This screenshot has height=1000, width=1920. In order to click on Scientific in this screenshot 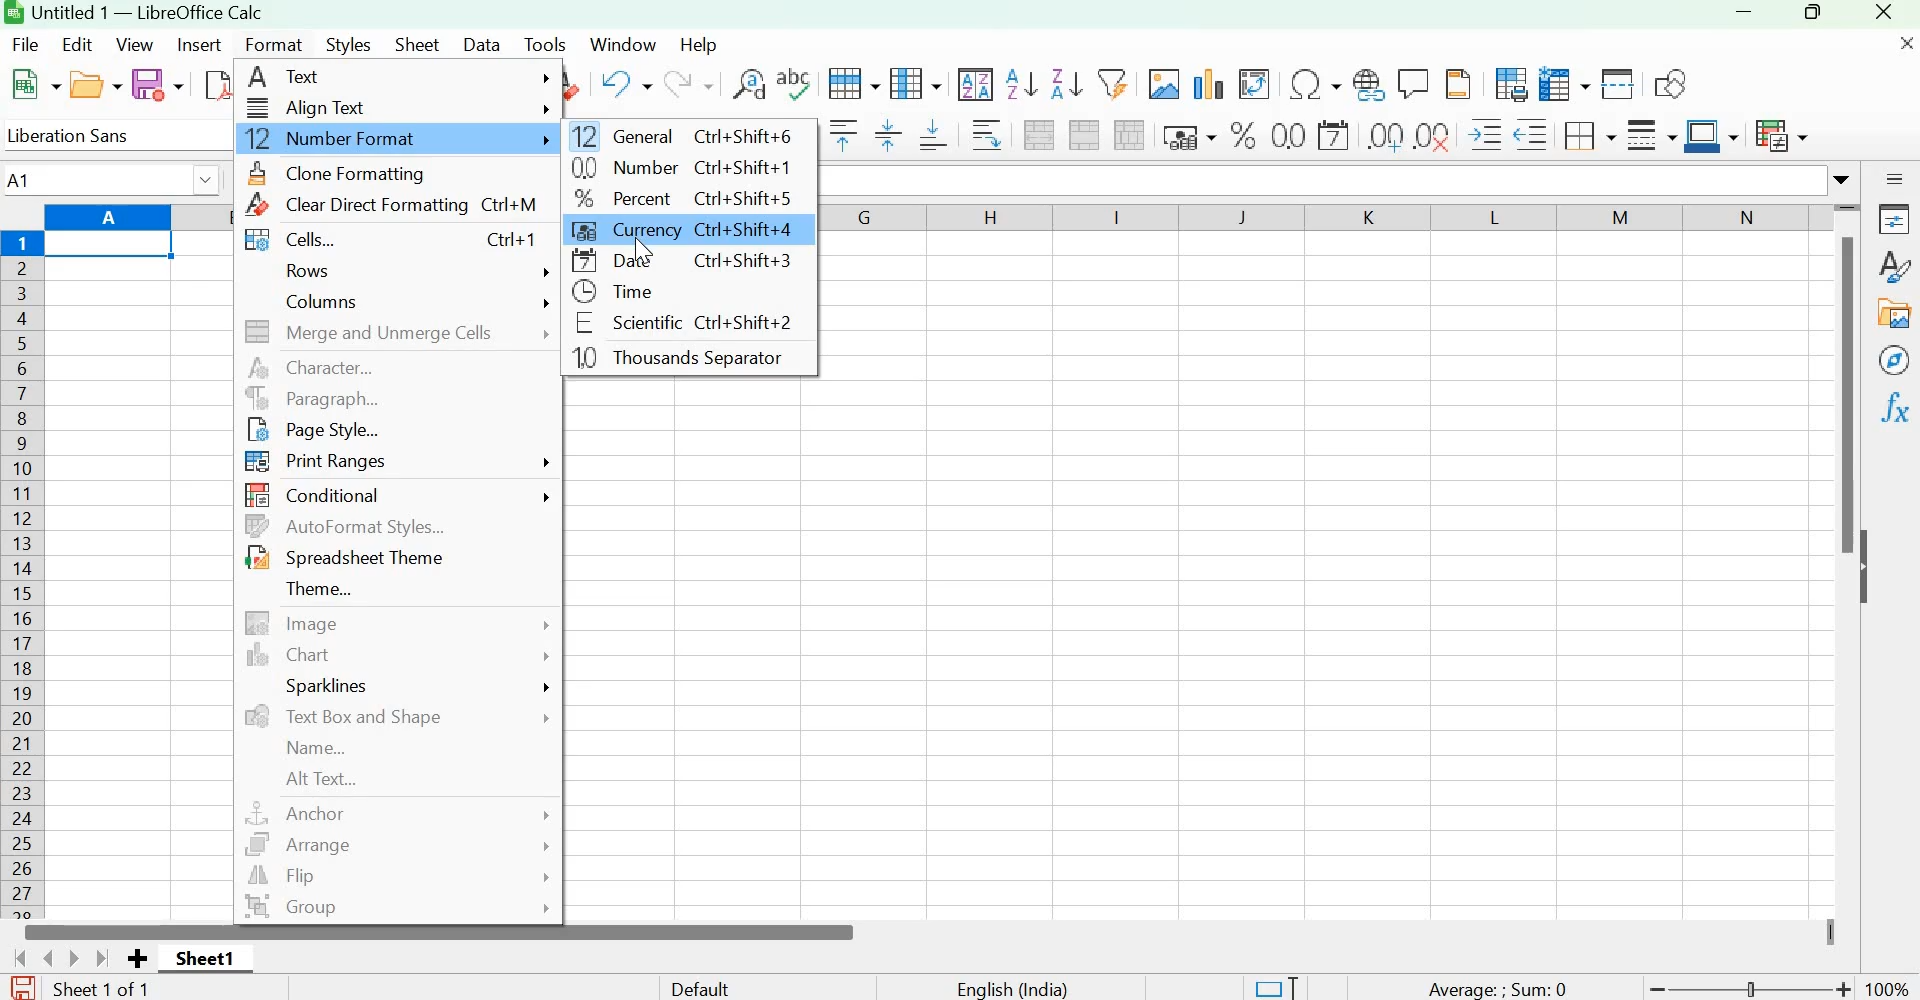, I will do `click(678, 325)`.